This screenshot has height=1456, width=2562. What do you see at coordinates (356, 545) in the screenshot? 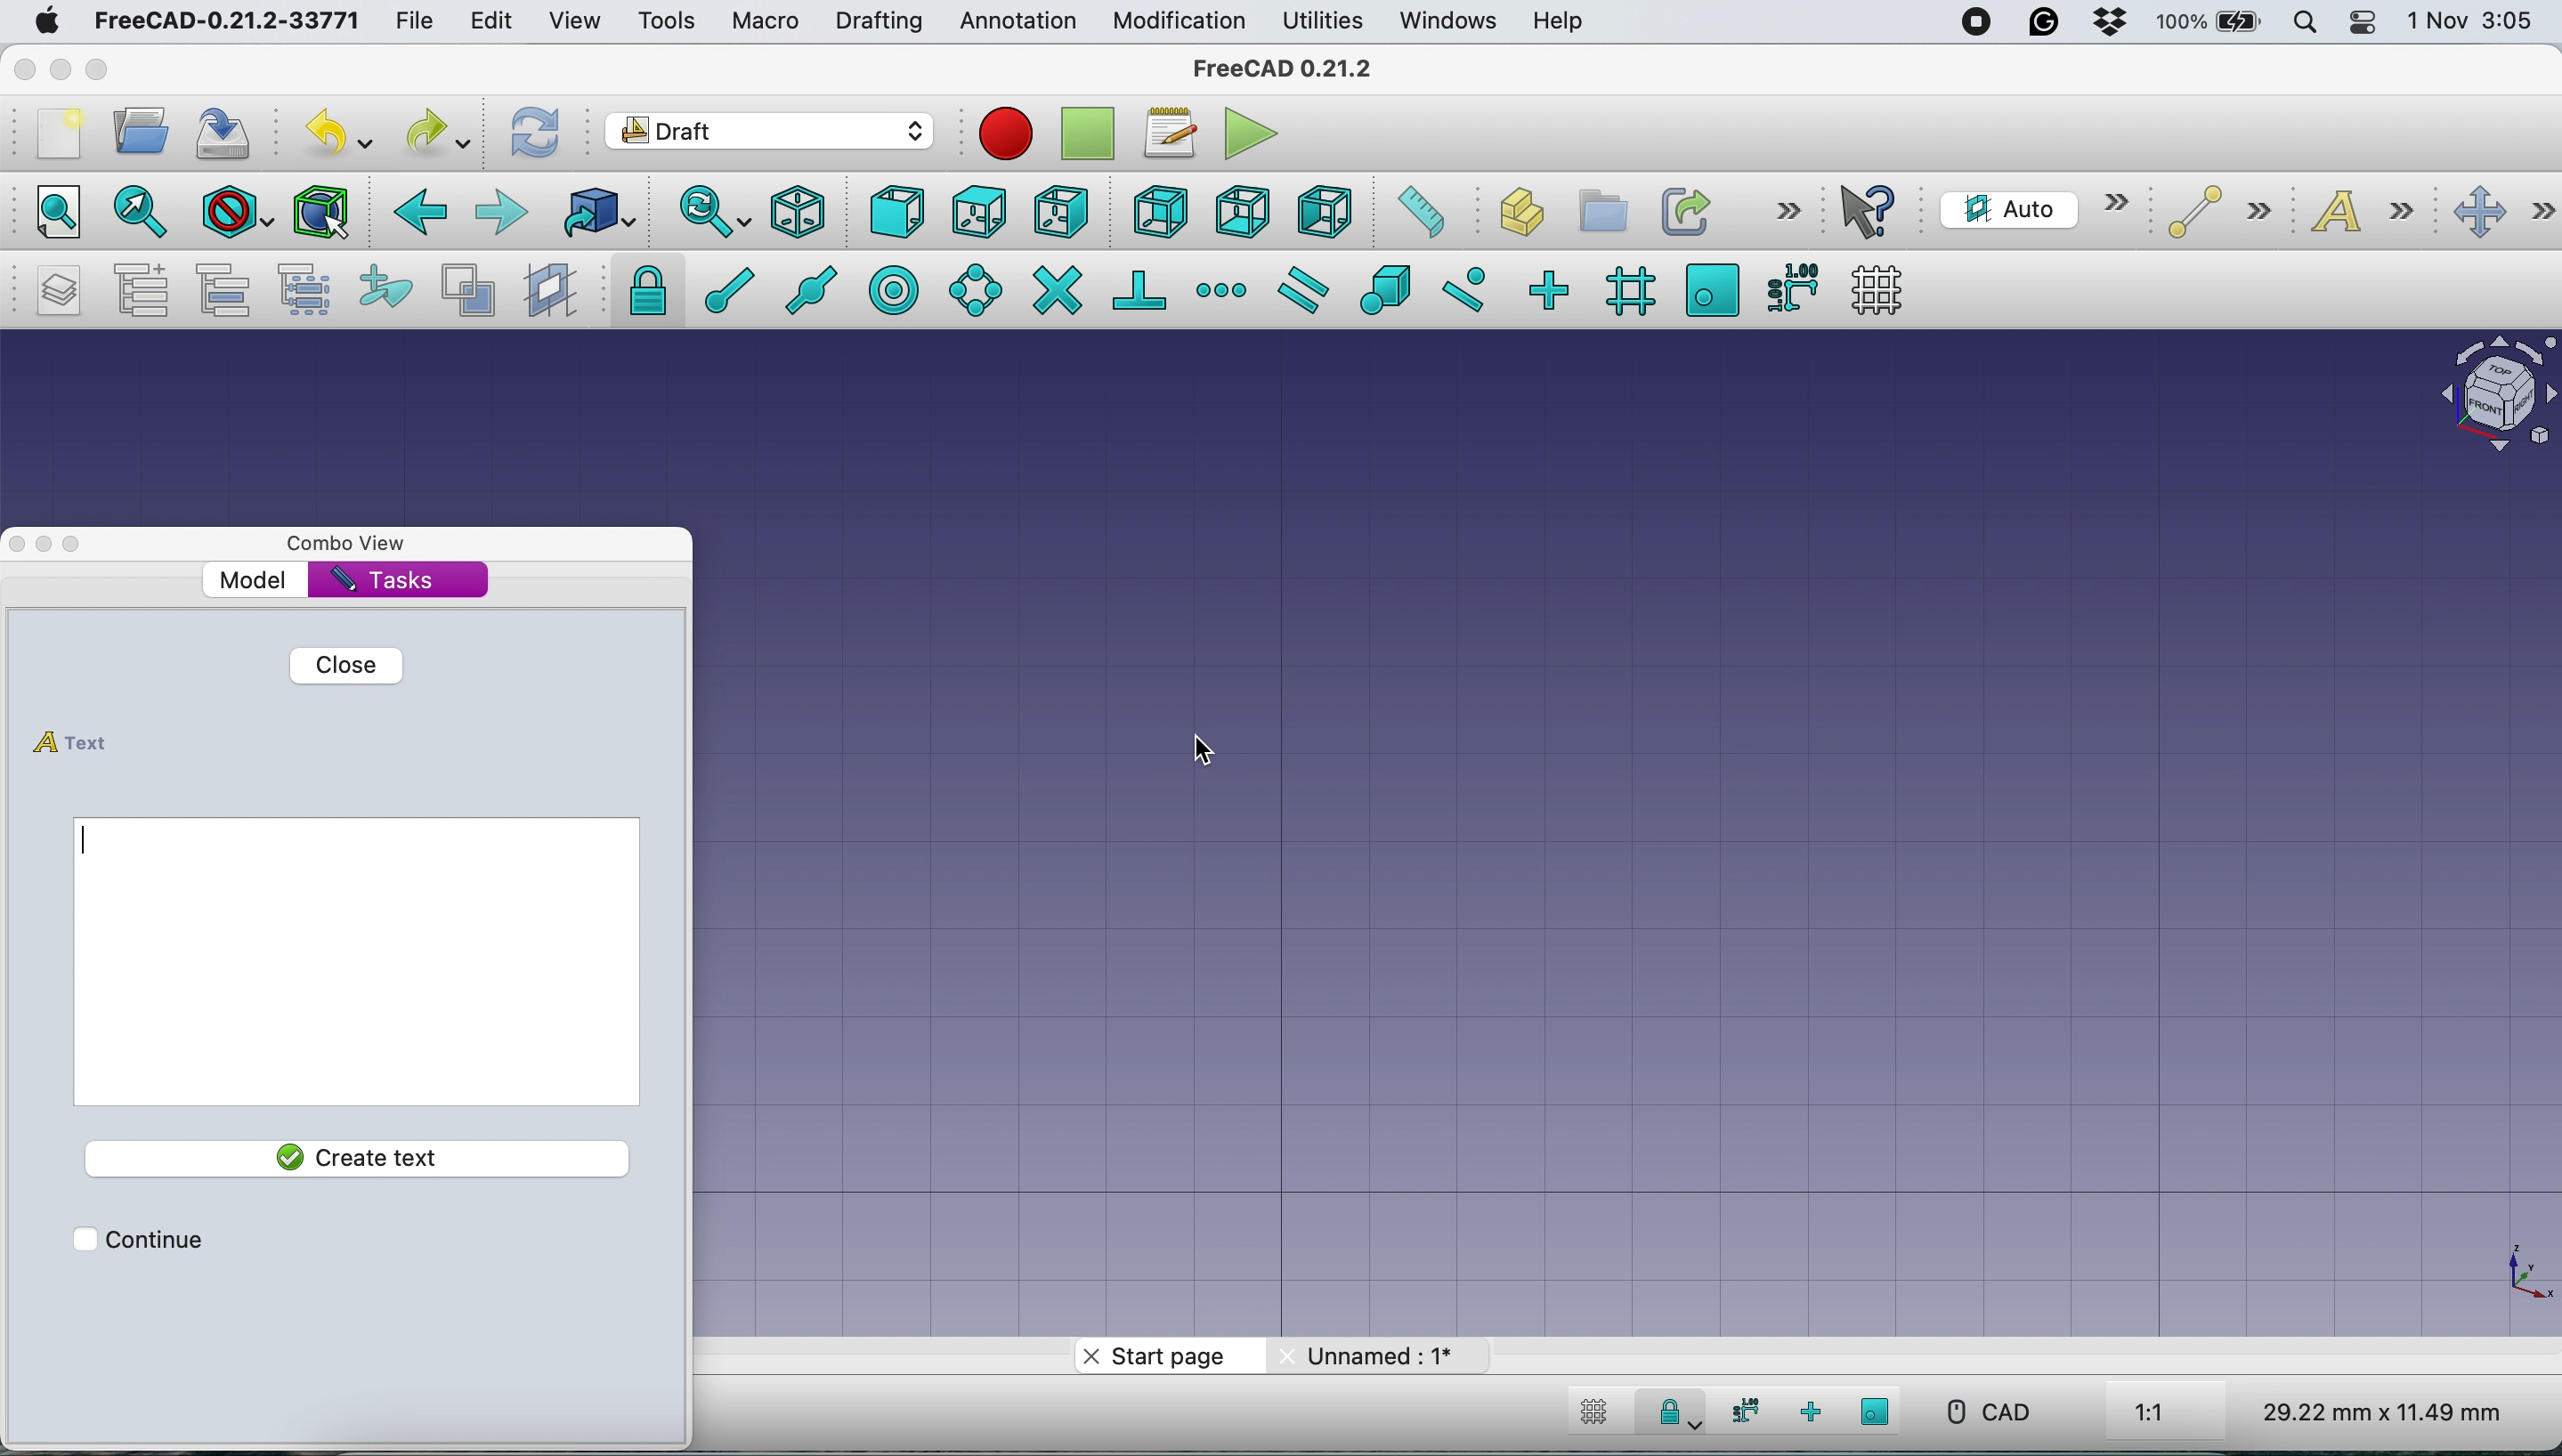
I see `combo view` at bounding box center [356, 545].